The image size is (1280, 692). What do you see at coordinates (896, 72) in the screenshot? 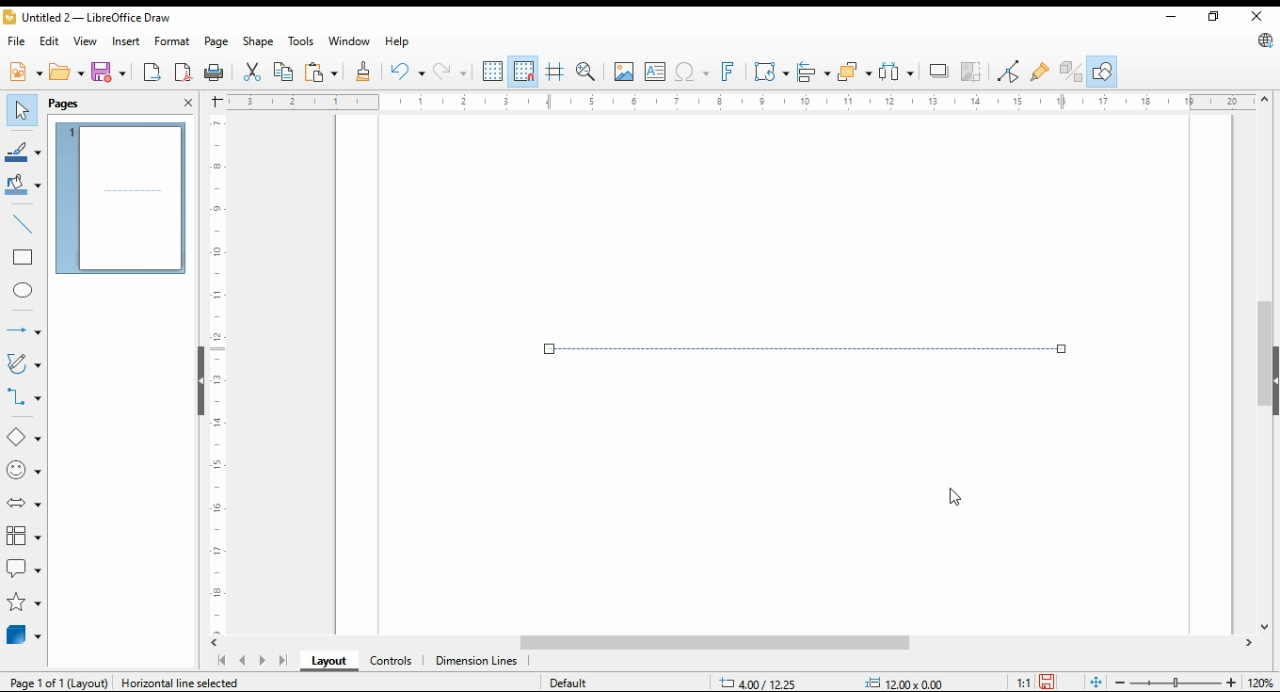
I see `select at least three objects to distribute` at bounding box center [896, 72].